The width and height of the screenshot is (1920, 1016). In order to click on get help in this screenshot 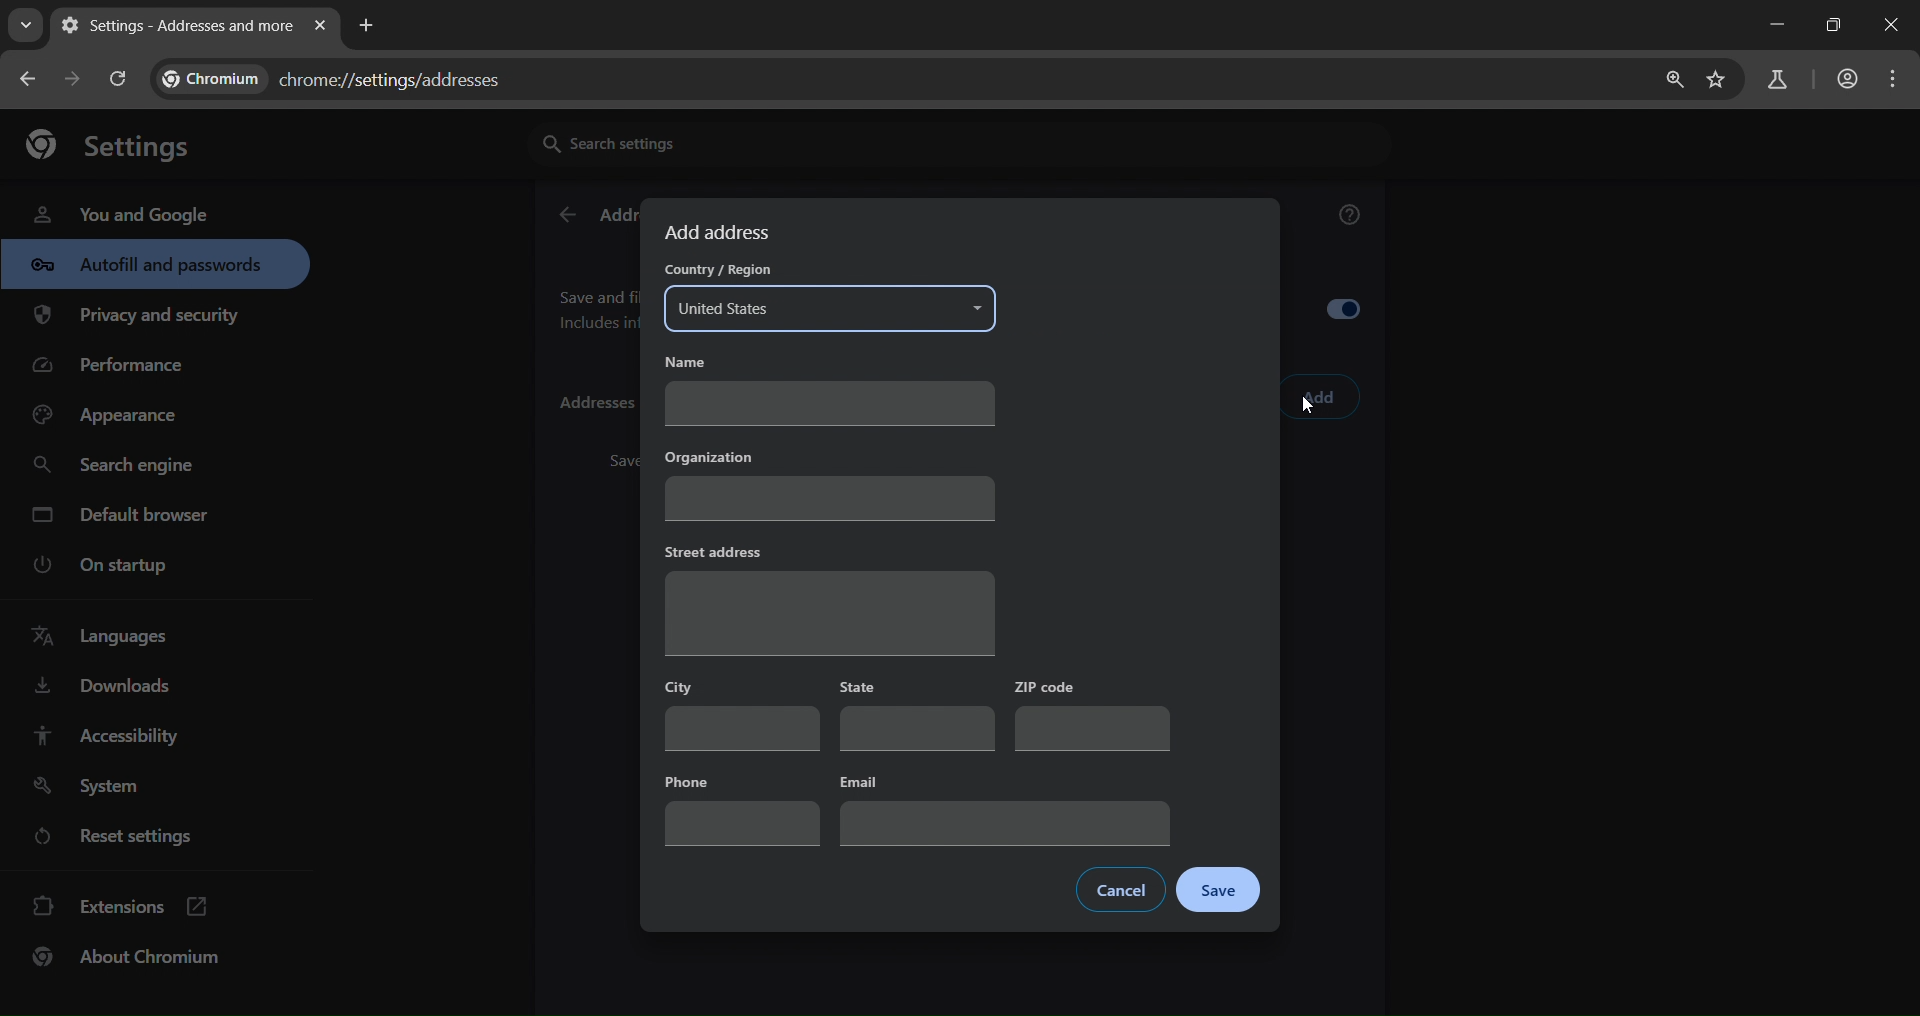, I will do `click(1351, 218)`.